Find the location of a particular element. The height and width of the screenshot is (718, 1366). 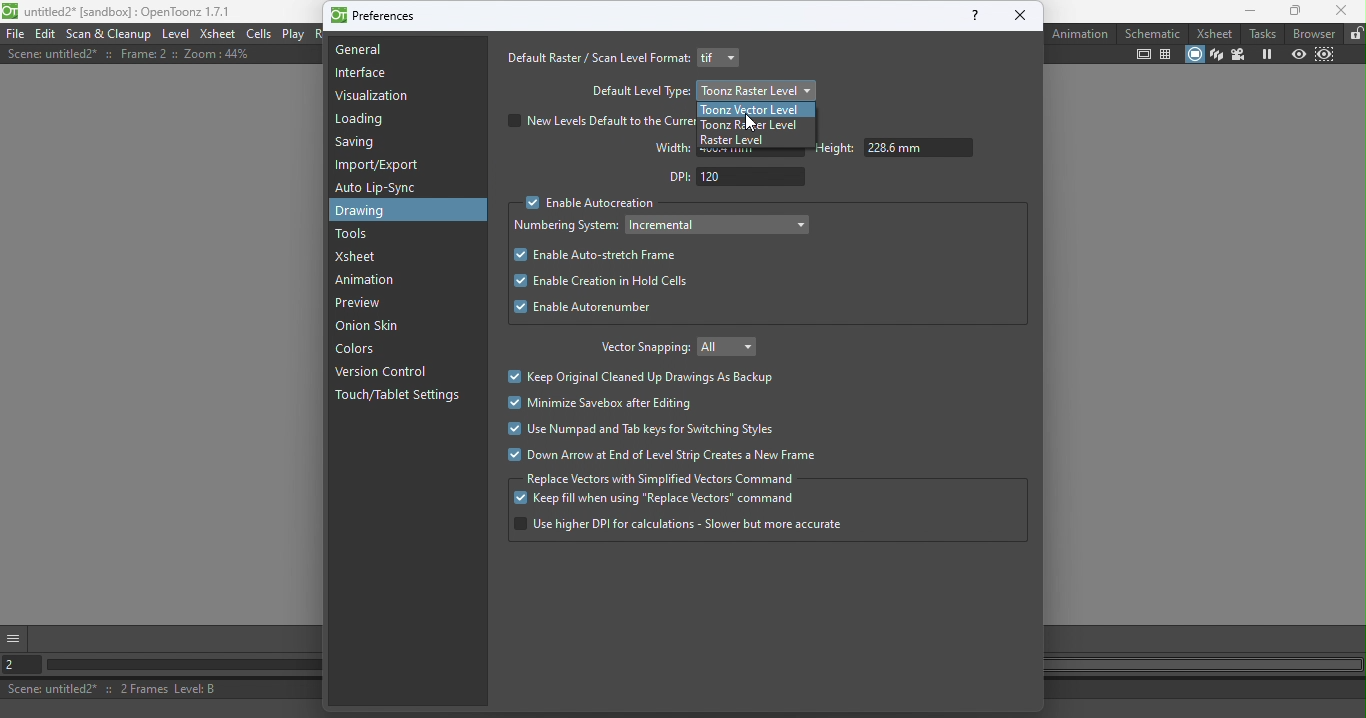

Import/export is located at coordinates (382, 165).